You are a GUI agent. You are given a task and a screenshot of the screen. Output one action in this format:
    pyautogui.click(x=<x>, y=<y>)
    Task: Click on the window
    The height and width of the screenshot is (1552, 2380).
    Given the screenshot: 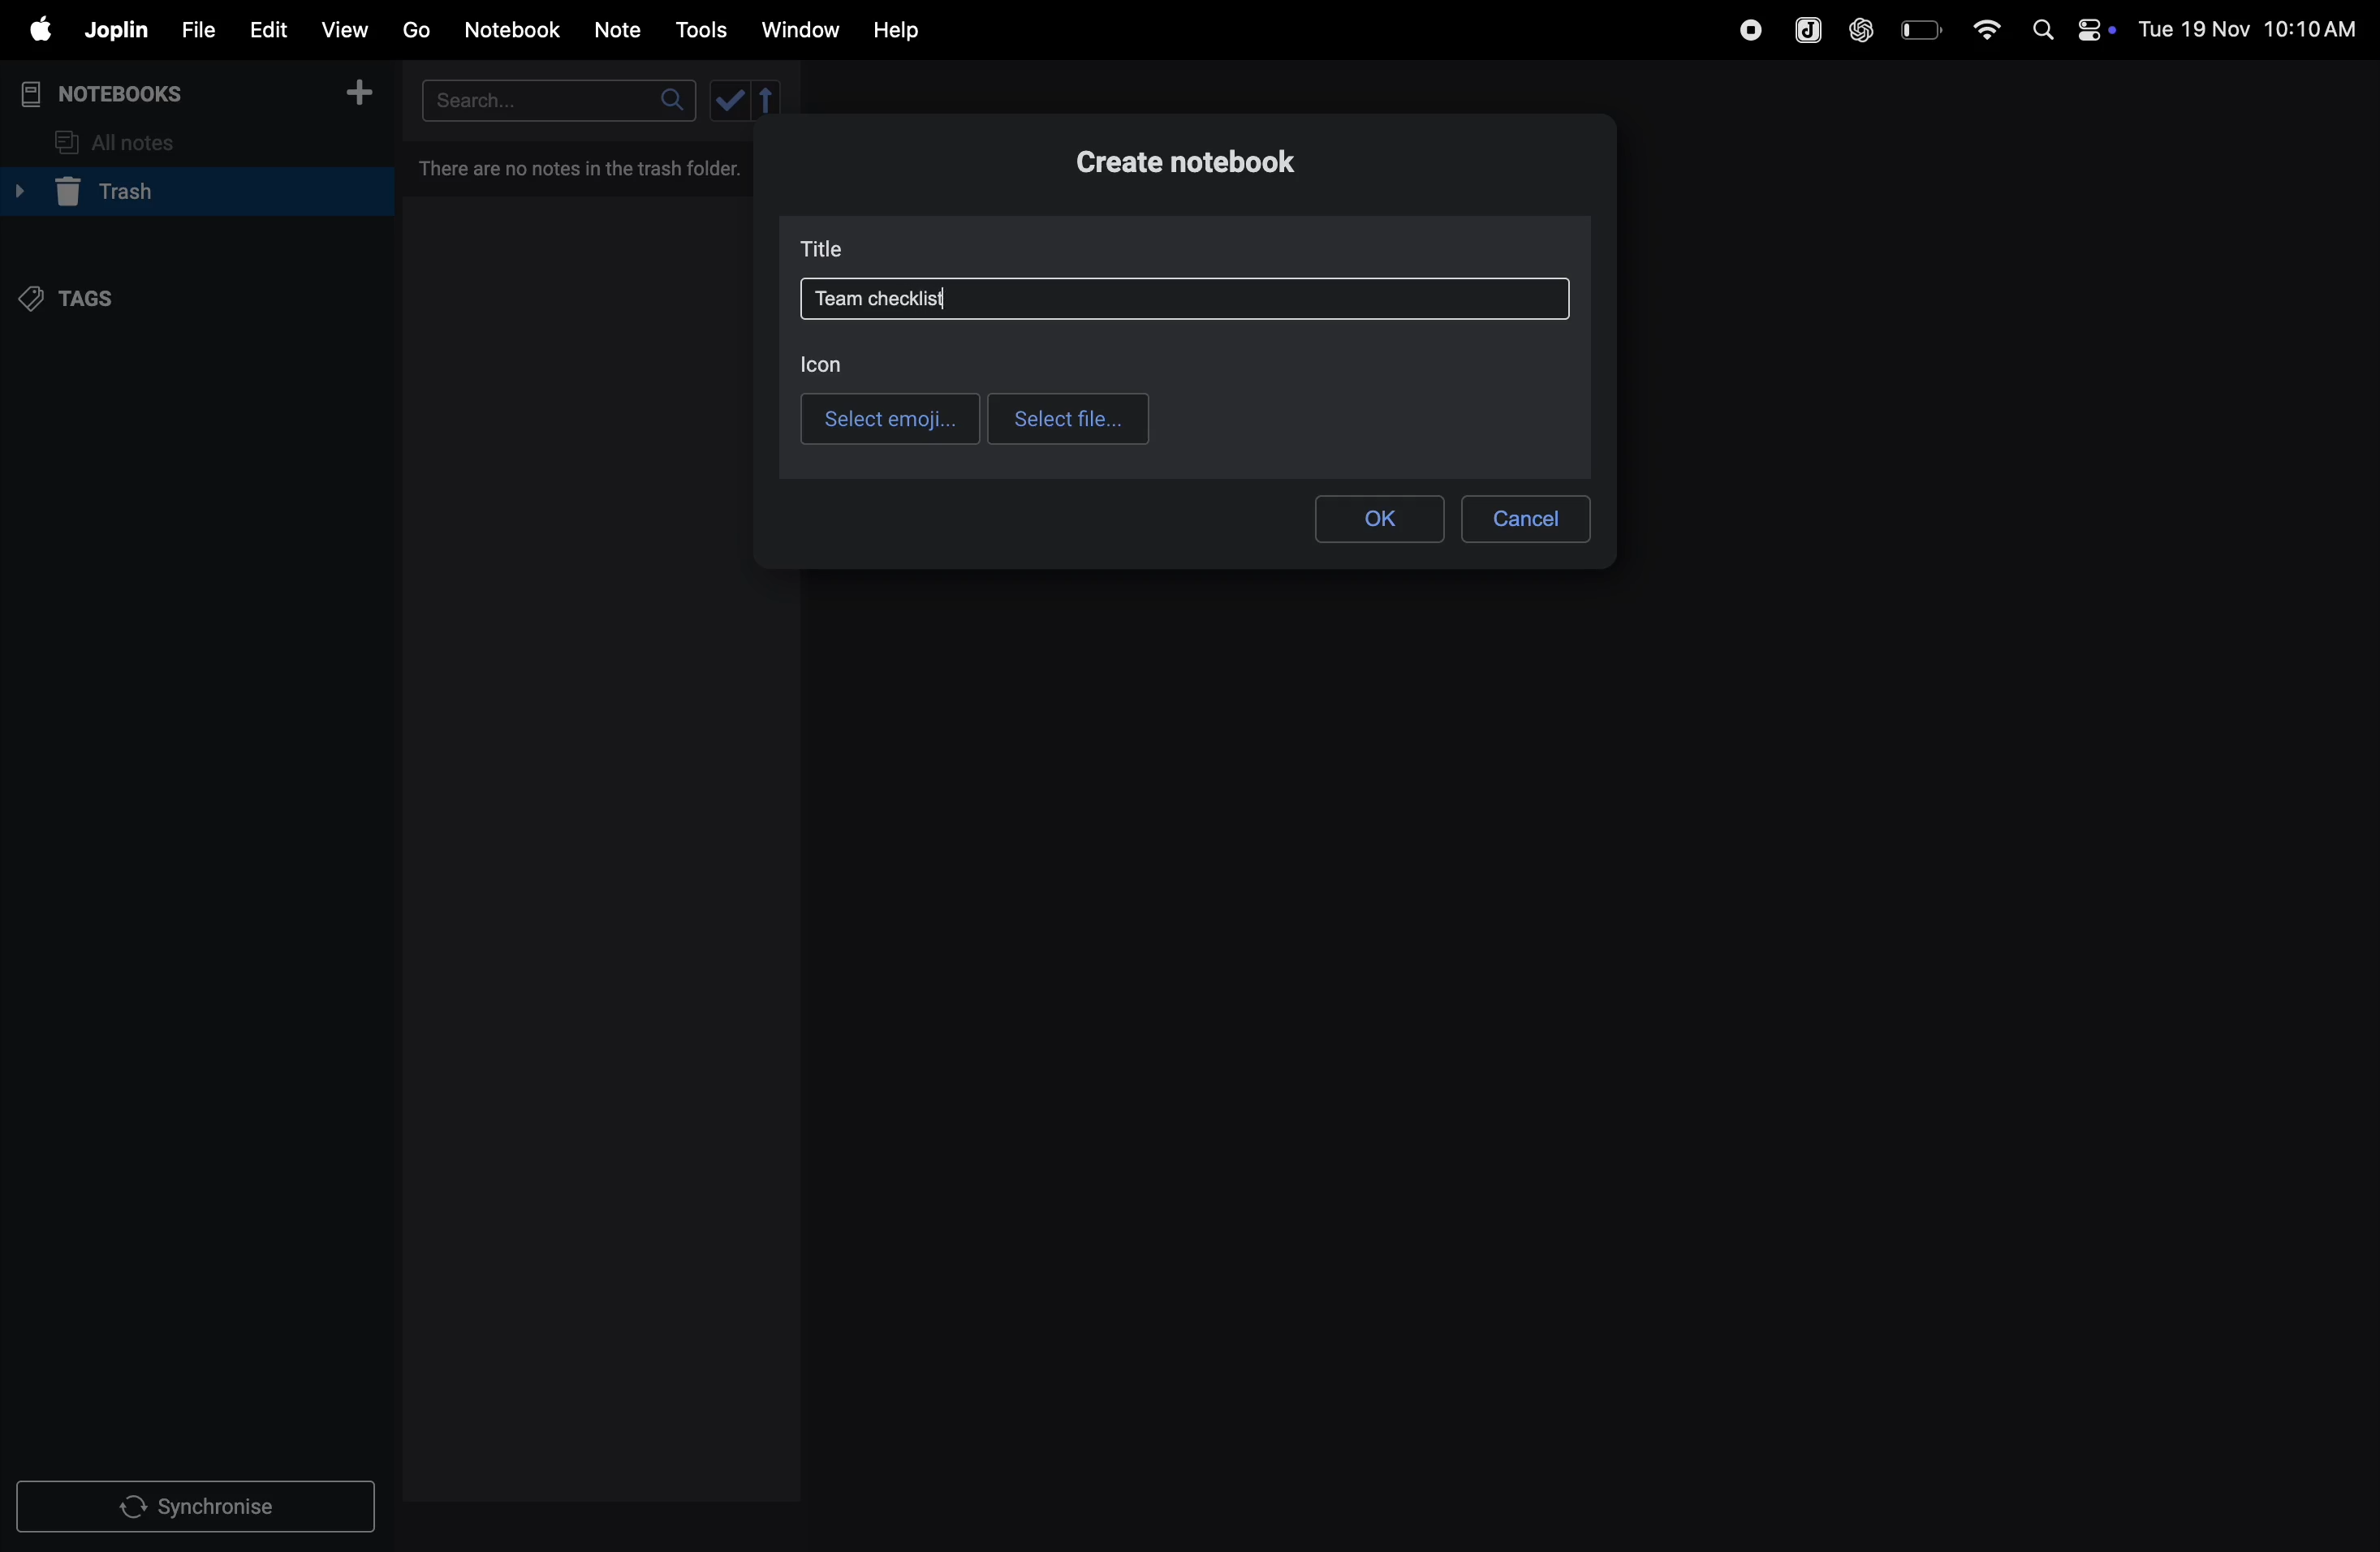 What is the action you would take?
    pyautogui.click(x=799, y=31)
    